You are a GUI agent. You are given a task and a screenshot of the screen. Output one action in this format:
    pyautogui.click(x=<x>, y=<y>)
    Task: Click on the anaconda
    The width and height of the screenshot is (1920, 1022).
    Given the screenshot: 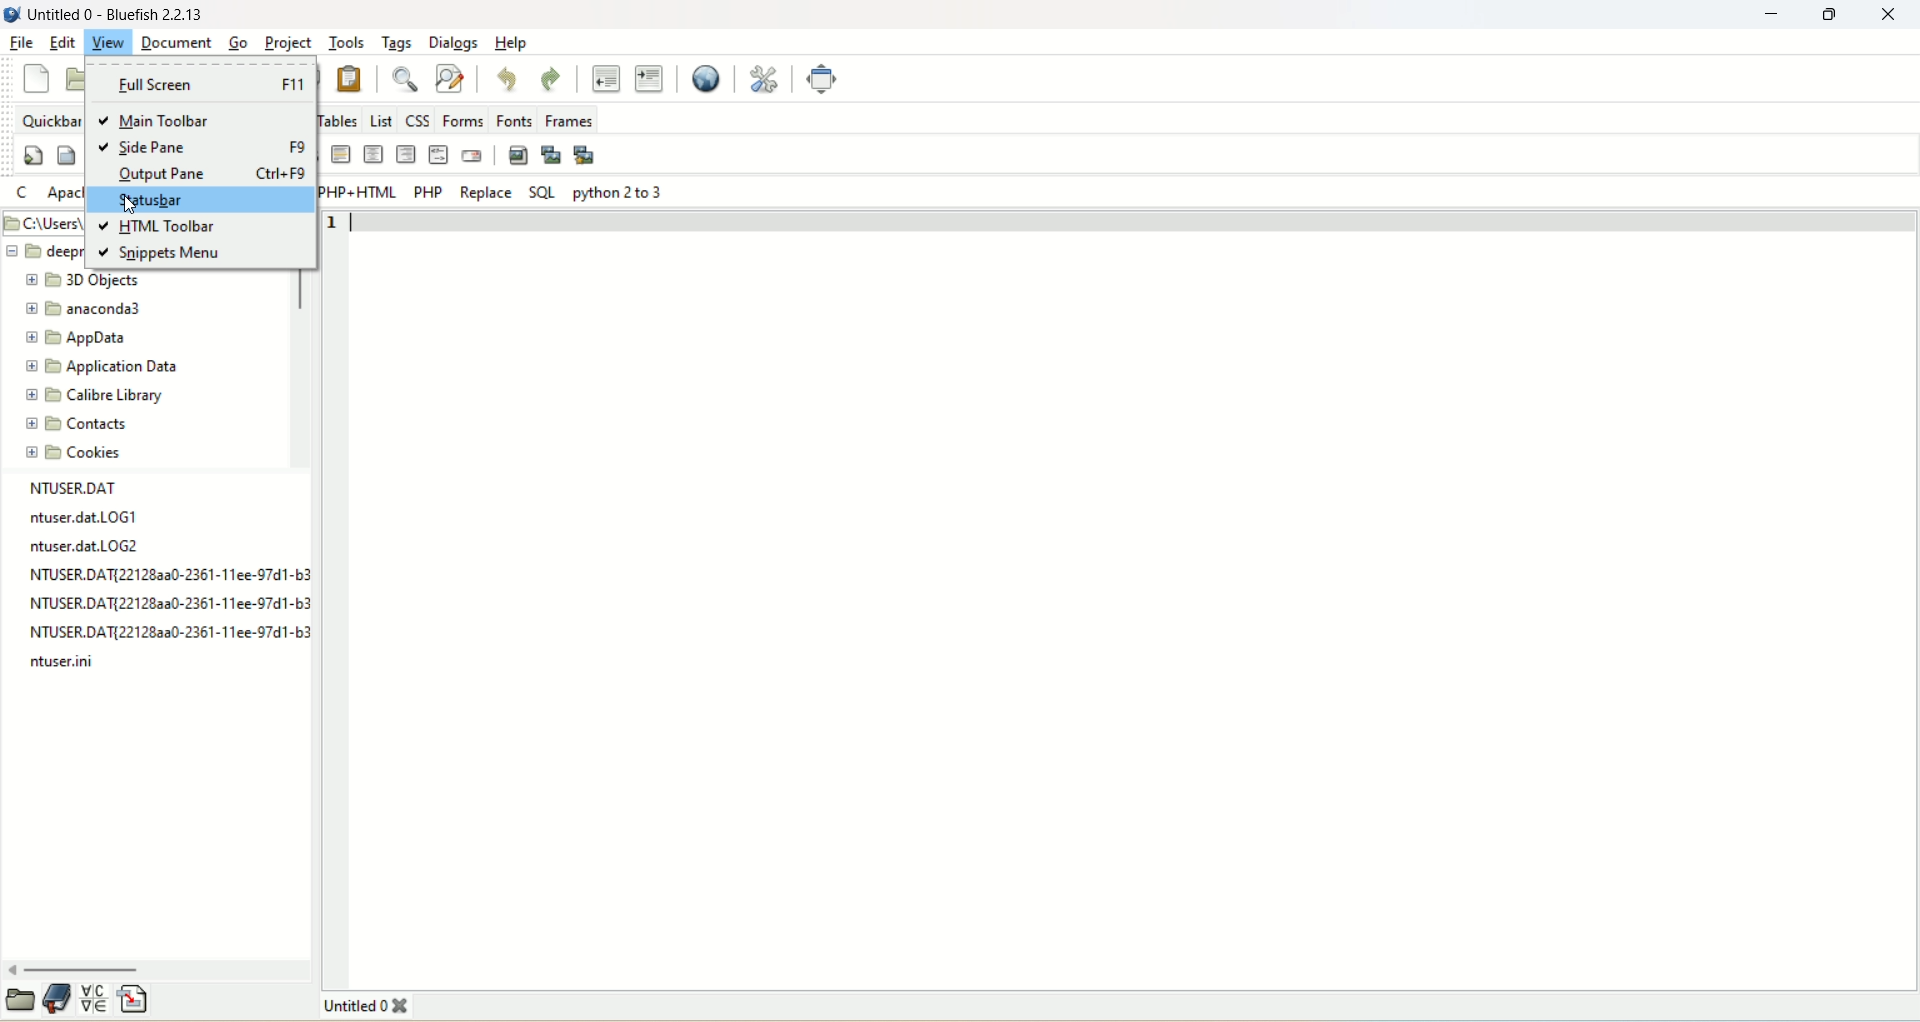 What is the action you would take?
    pyautogui.click(x=90, y=309)
    